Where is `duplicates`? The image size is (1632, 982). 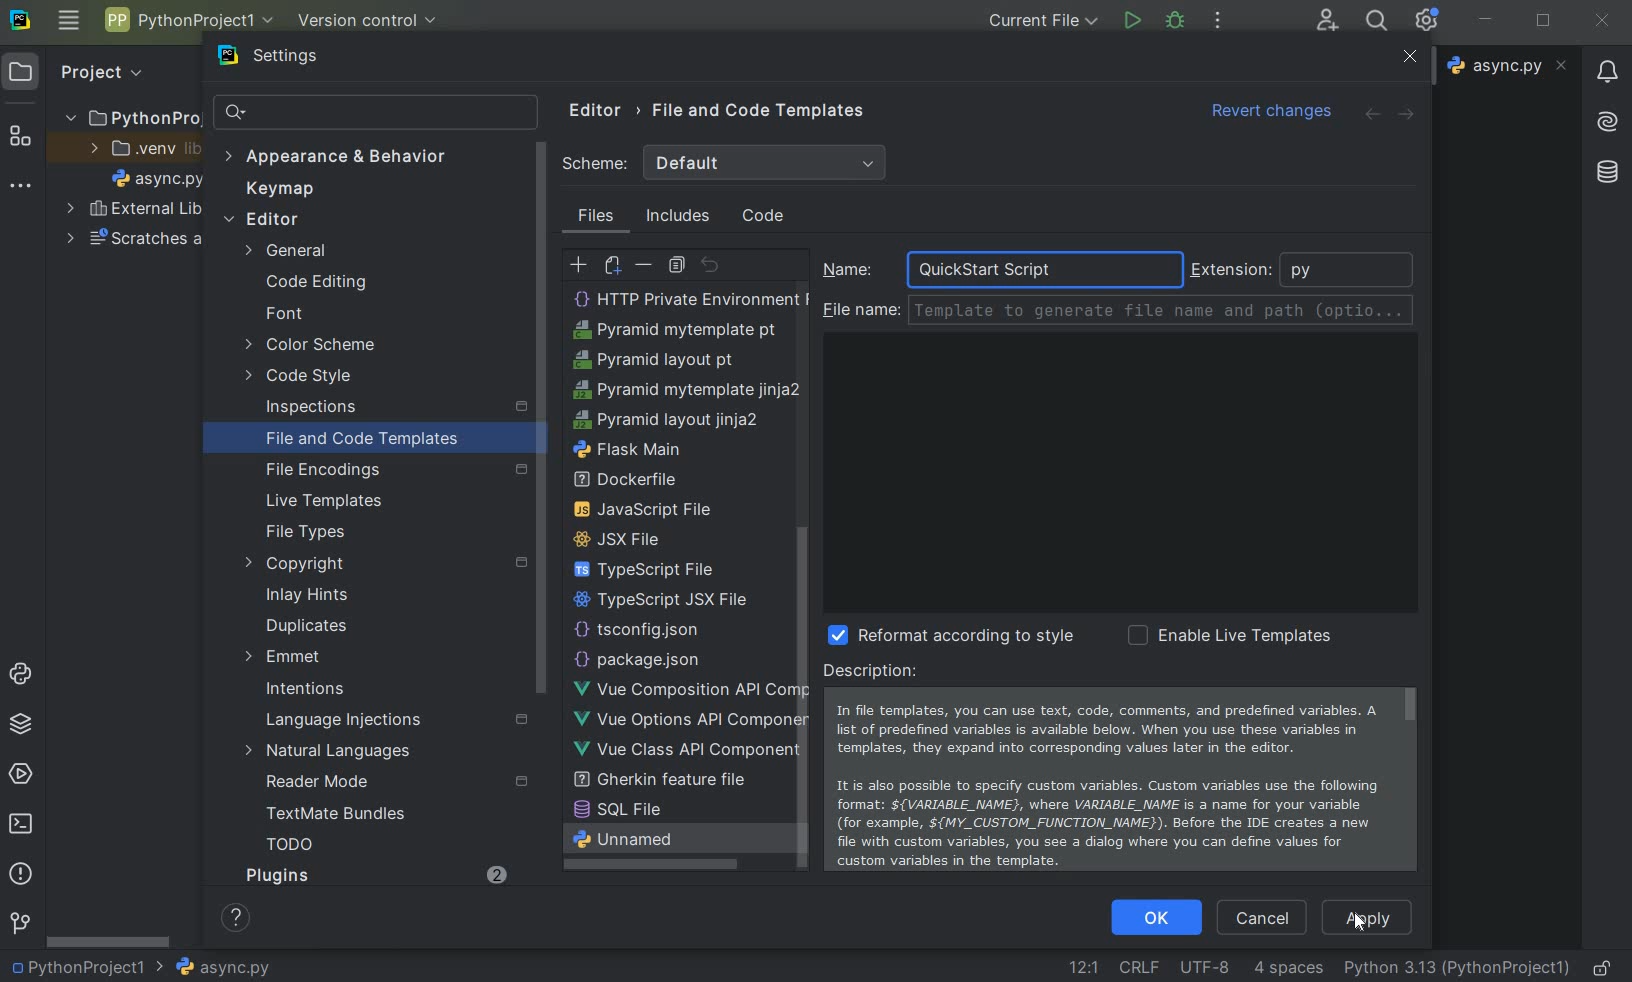 duplicates is located at coordinates (318, 627).